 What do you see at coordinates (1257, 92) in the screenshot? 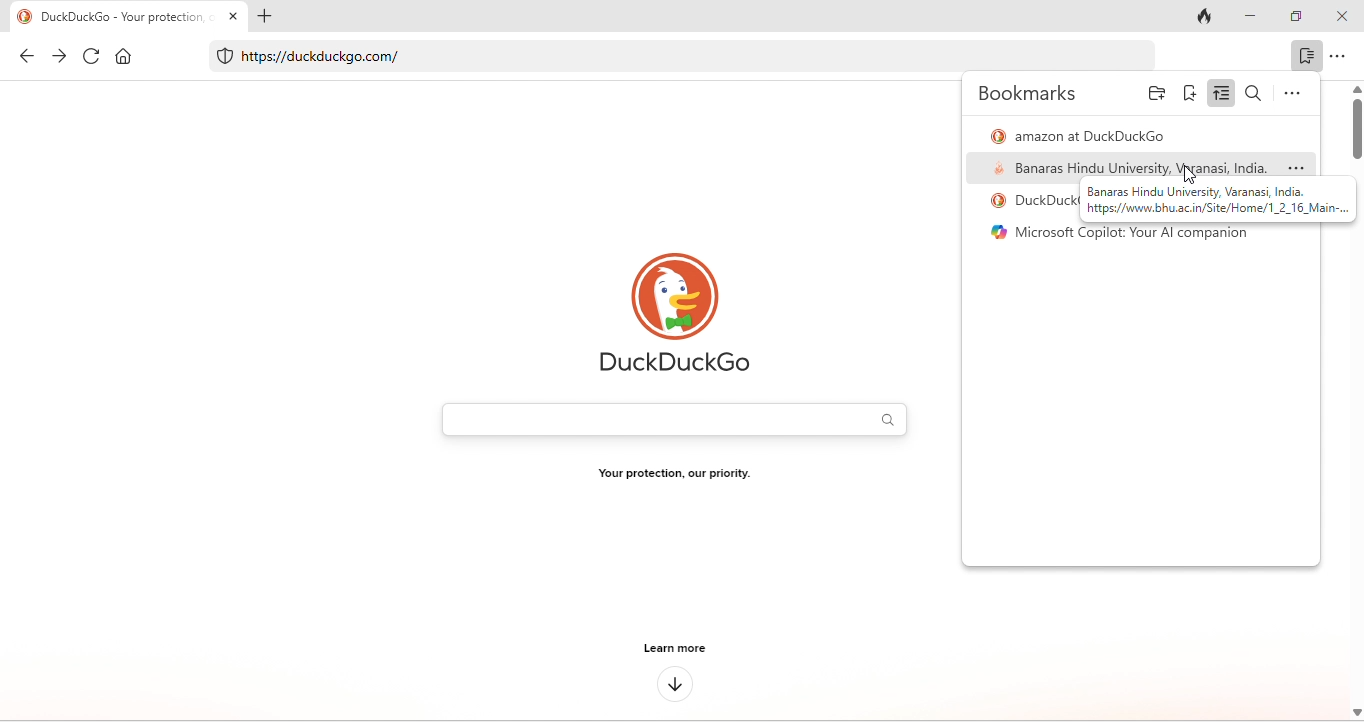
I see `search` at bounding box center [1257, 92].